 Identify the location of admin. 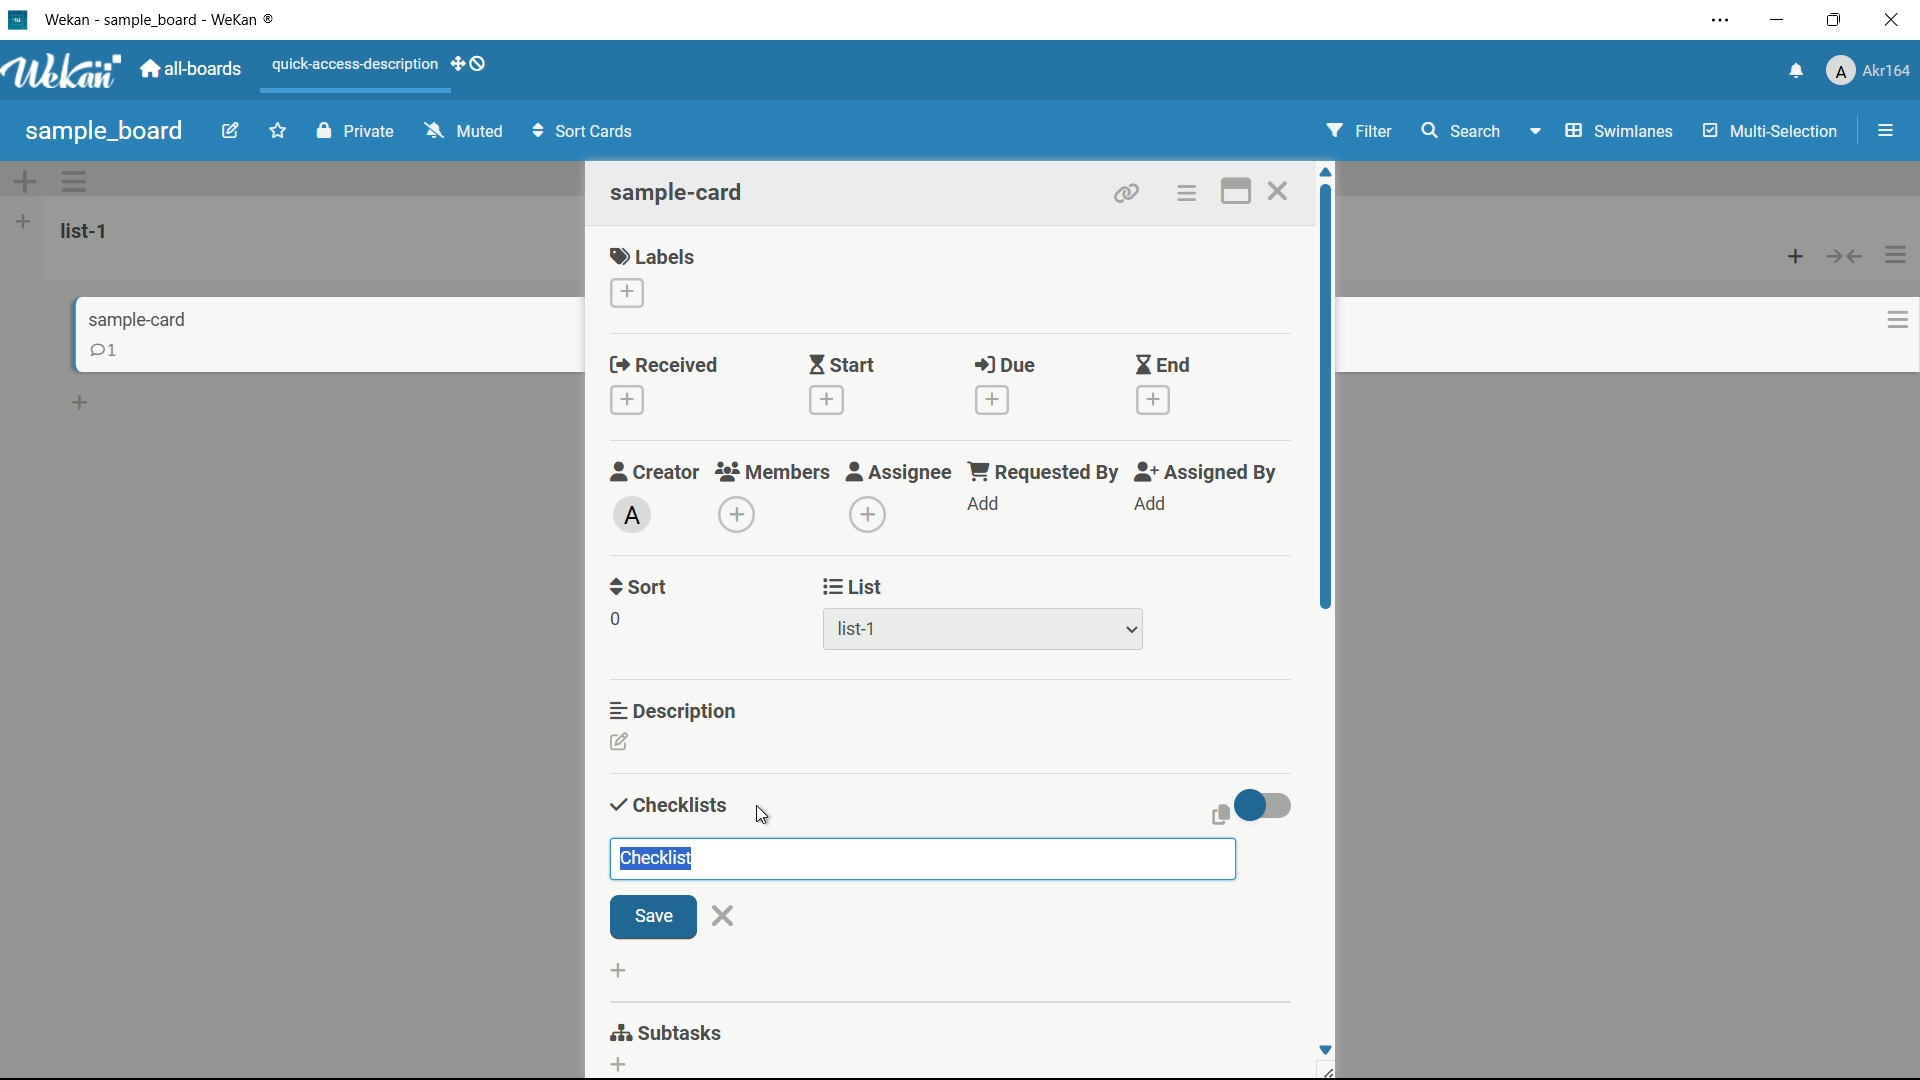
(632, 515).